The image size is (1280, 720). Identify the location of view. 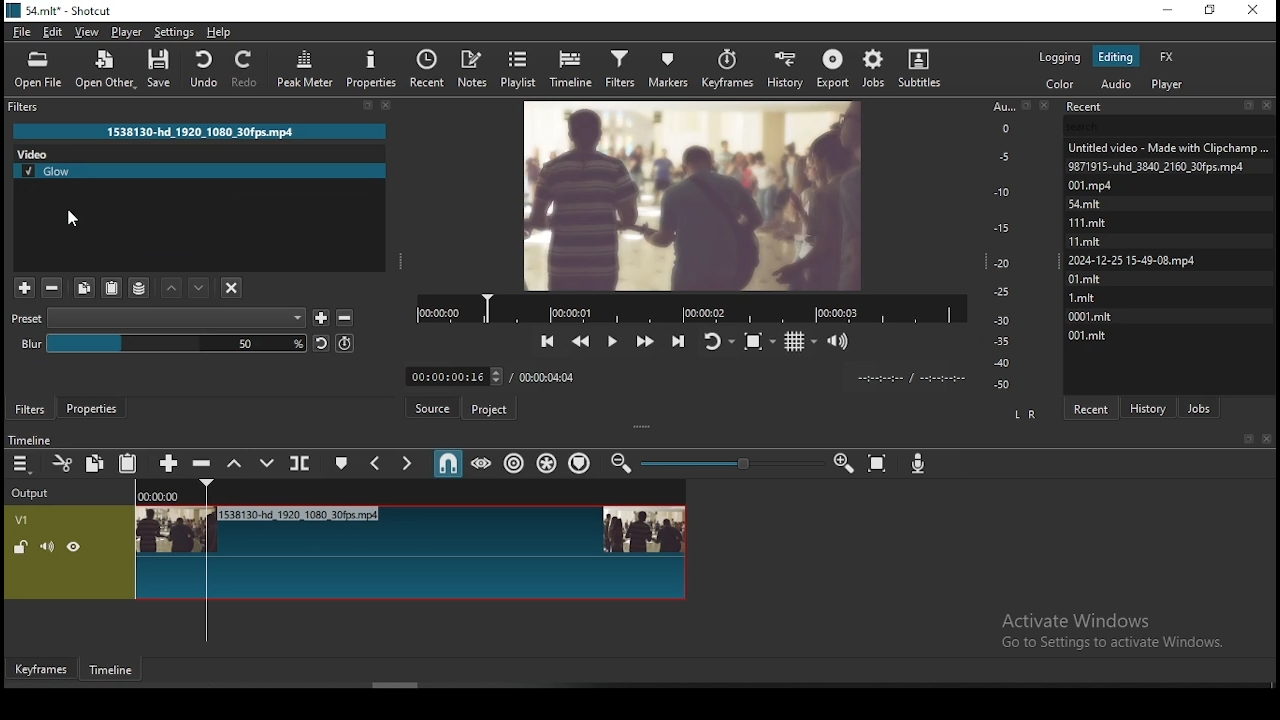
(88, 32).